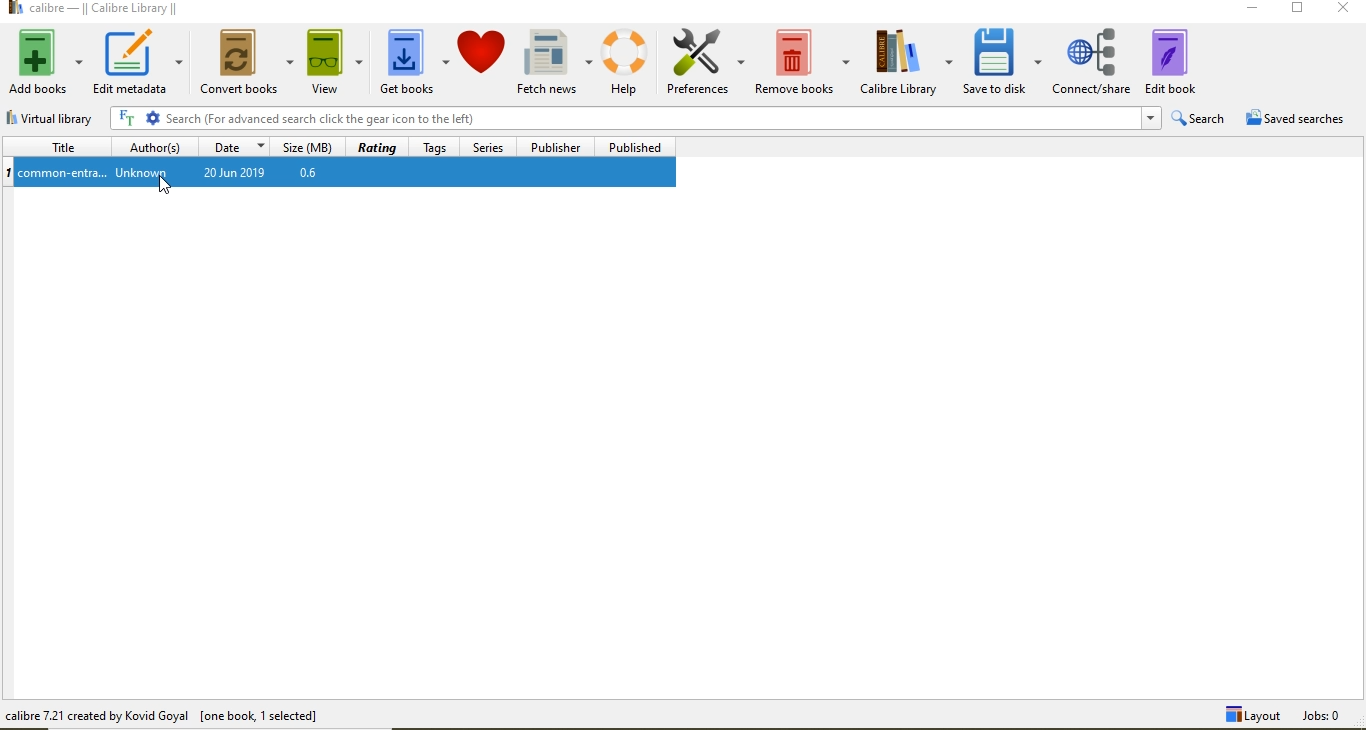 The image size is (1366, 730). I want to click on cursor, so click(168, 187).